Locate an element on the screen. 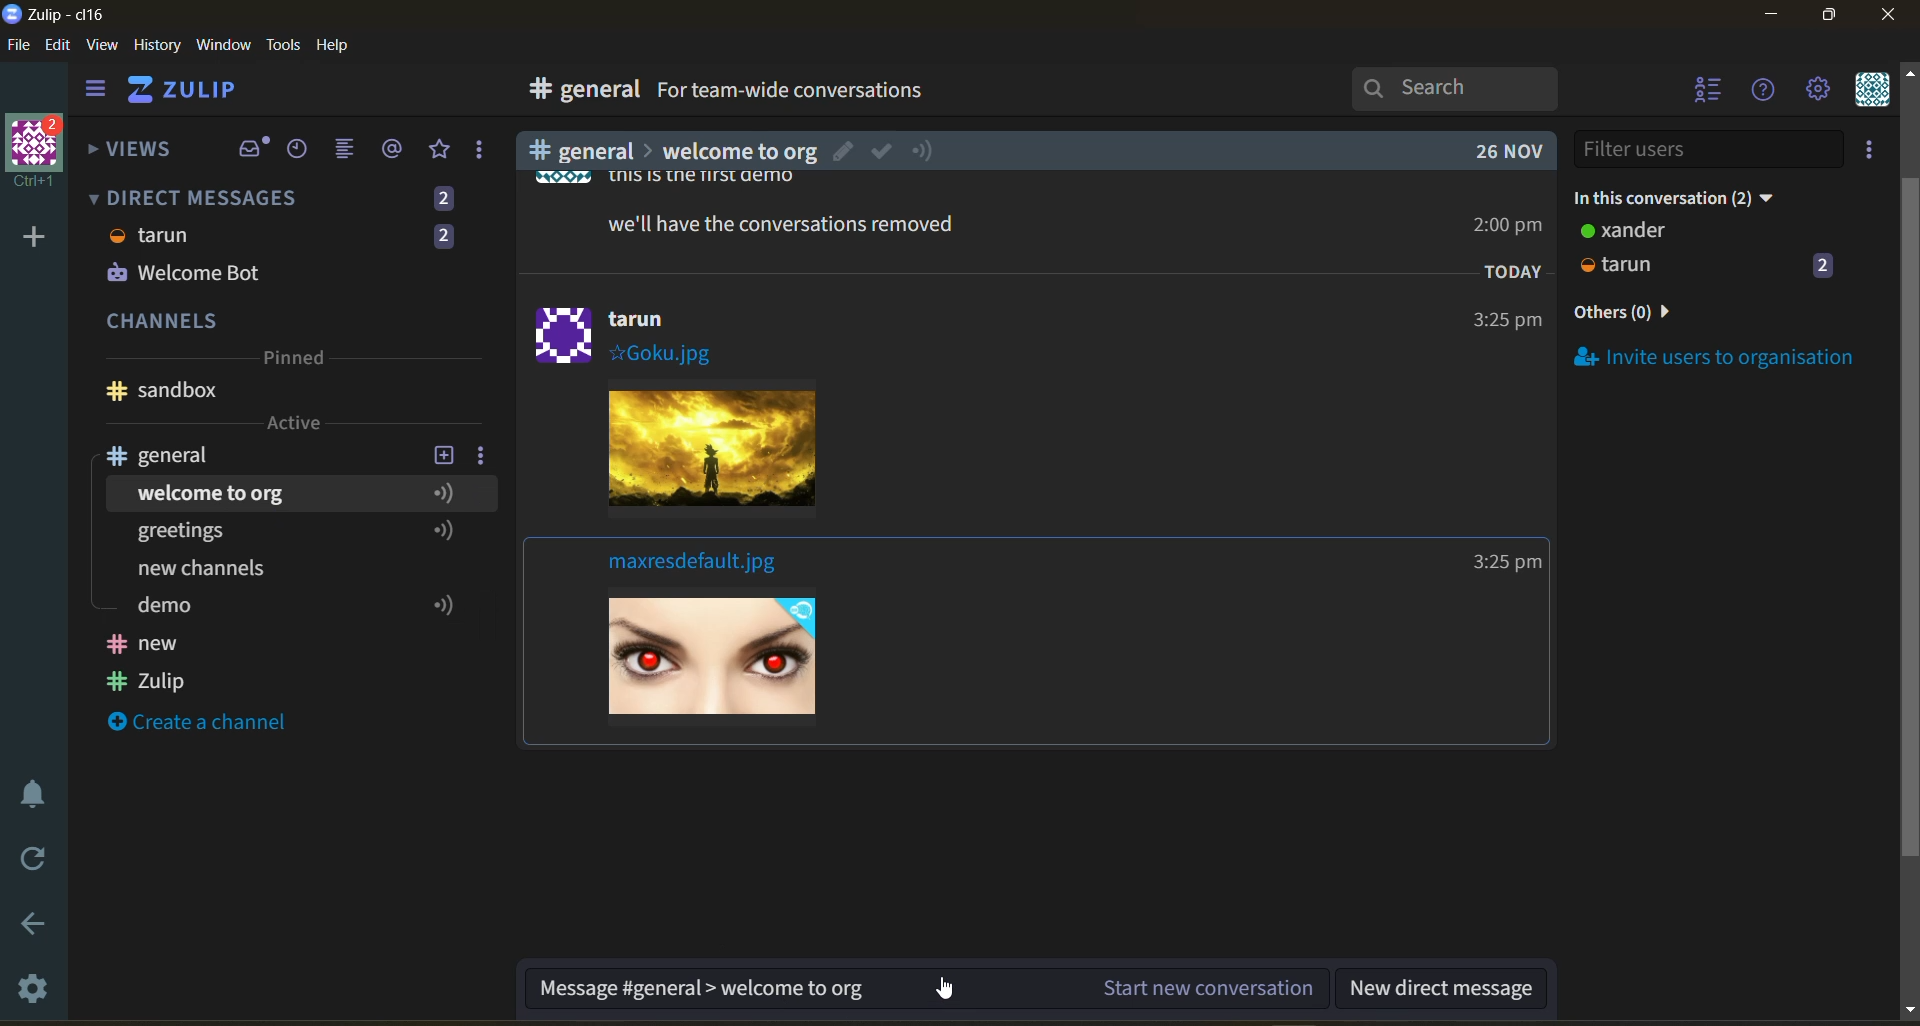 Image resolution: width=1920 pixels, height=1026 pixels. pinned is located at coordinates (292, 361).